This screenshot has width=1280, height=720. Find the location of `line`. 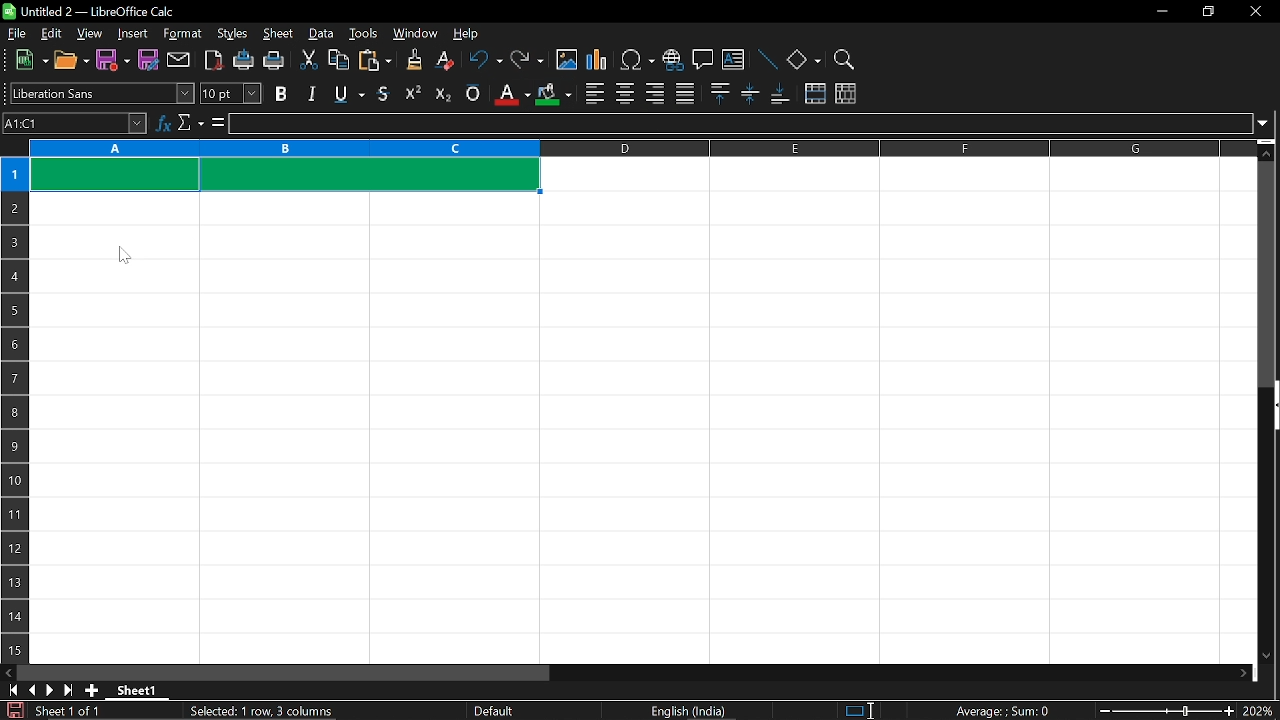

line is located at coordinates (767, 59).